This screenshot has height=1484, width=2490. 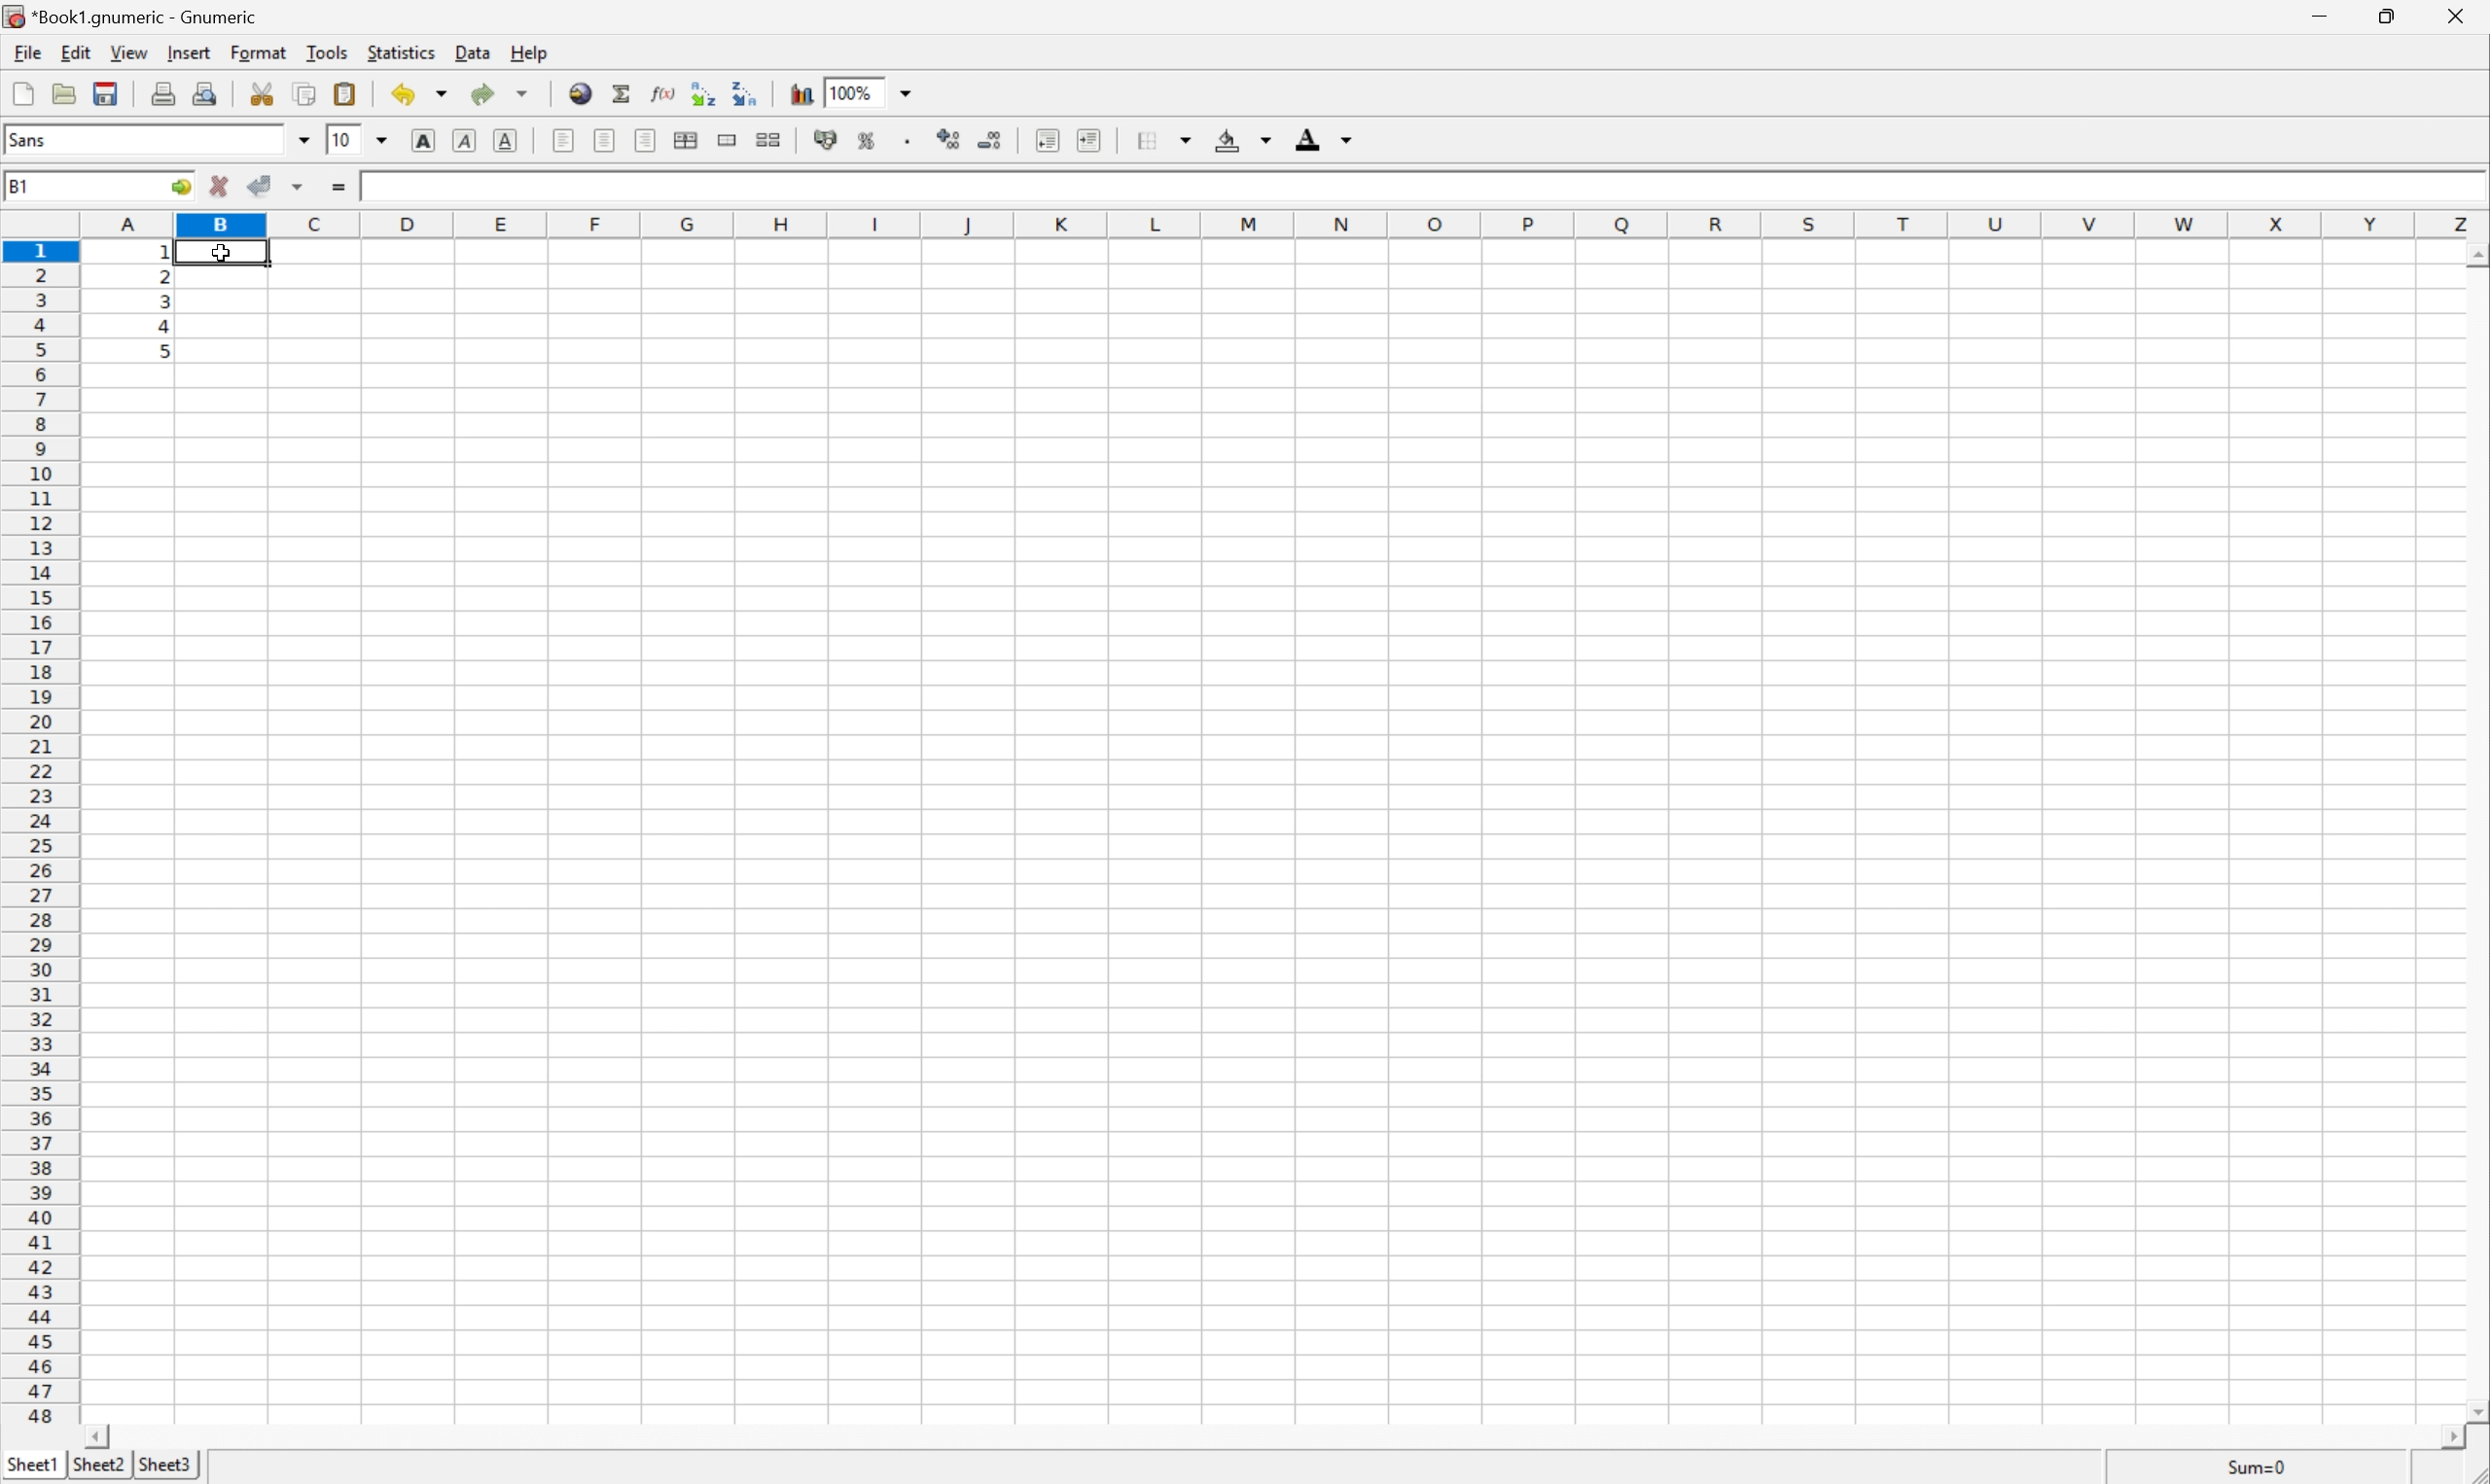 I want to click on Enter formula, so click(x=335, y=191).